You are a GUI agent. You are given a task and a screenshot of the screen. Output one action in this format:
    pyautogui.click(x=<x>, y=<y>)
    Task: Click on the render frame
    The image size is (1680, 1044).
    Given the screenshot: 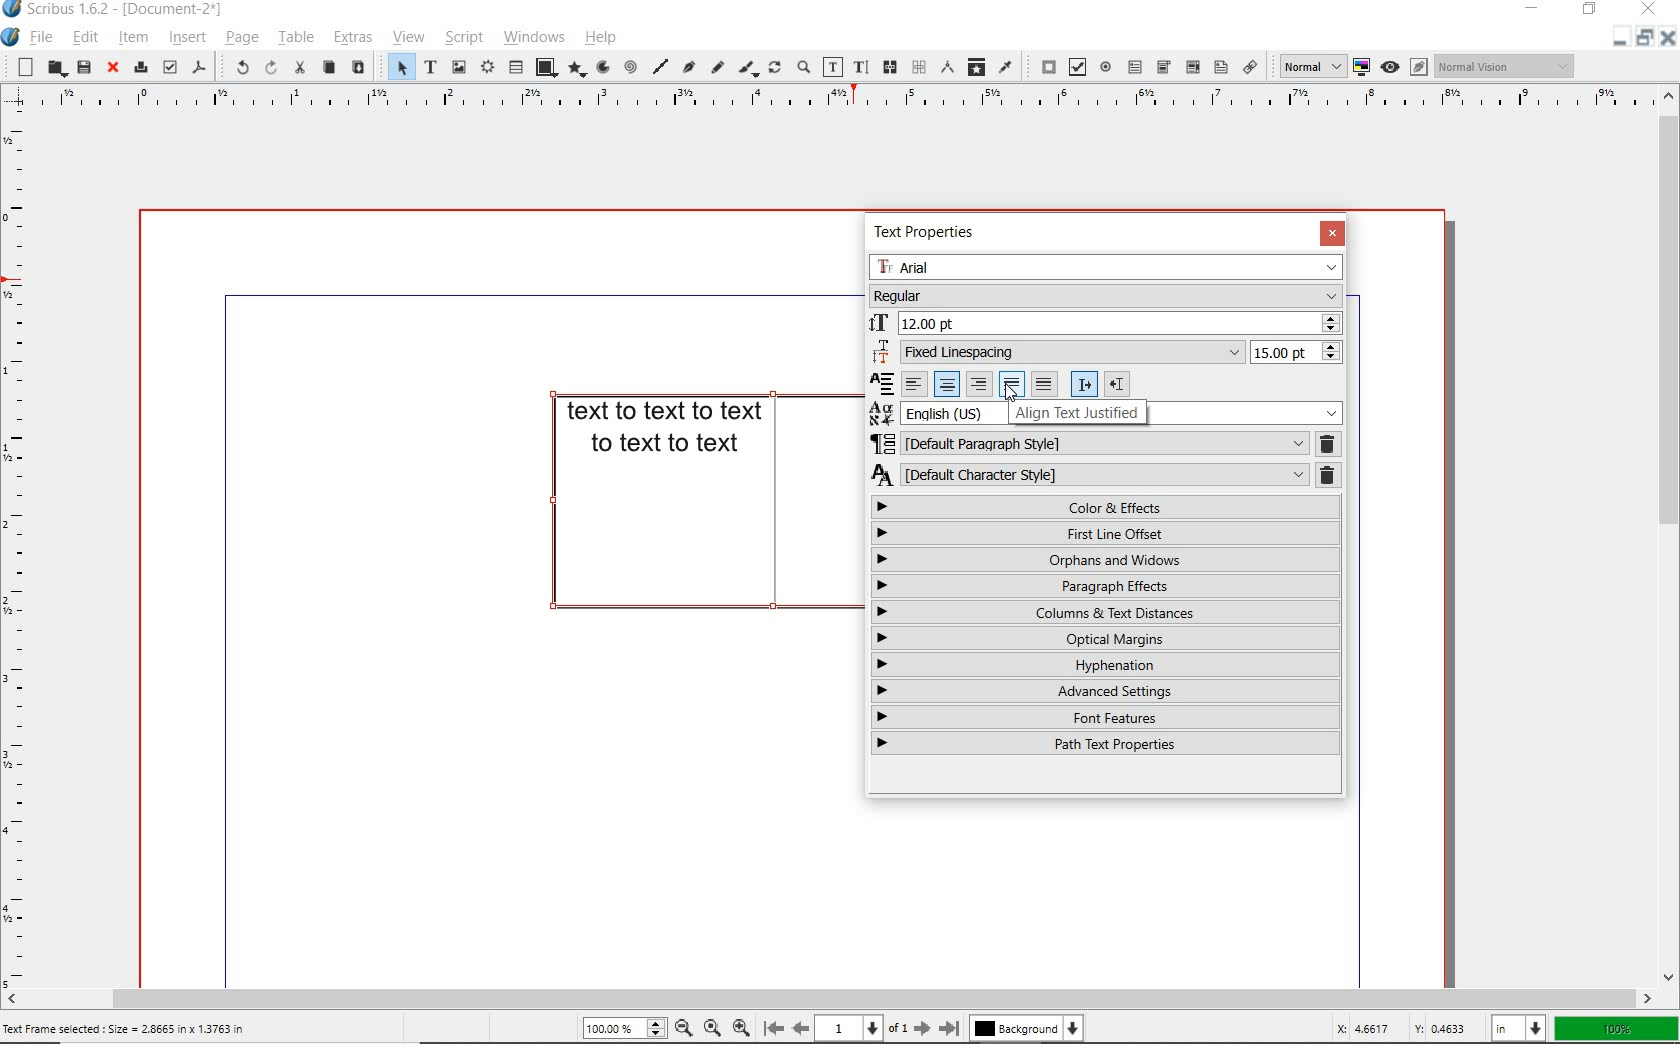 What is the action you would take?
    pyautogui.click(x=486, y=66)
    